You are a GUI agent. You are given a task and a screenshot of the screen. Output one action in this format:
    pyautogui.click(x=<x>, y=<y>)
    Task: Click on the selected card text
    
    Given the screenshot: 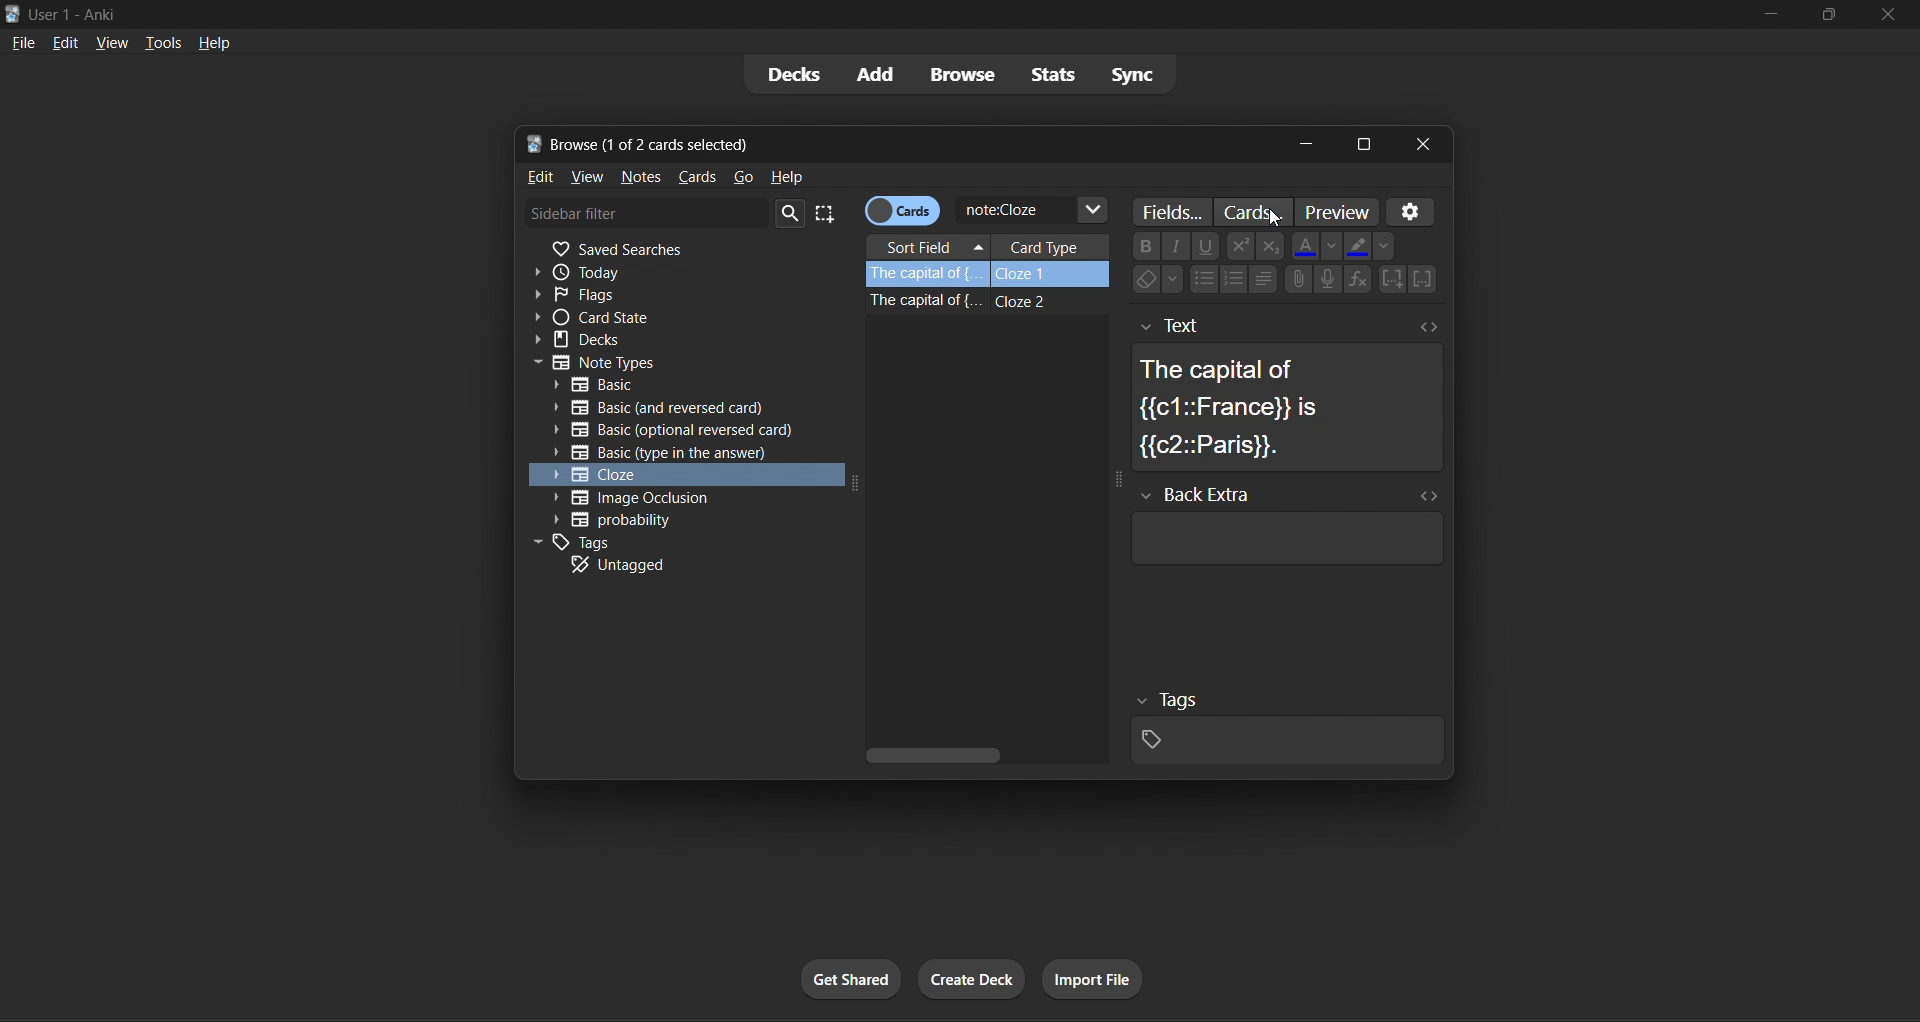 What is the action you would take?
    pyautogui.click(x=1288, y=389)
    